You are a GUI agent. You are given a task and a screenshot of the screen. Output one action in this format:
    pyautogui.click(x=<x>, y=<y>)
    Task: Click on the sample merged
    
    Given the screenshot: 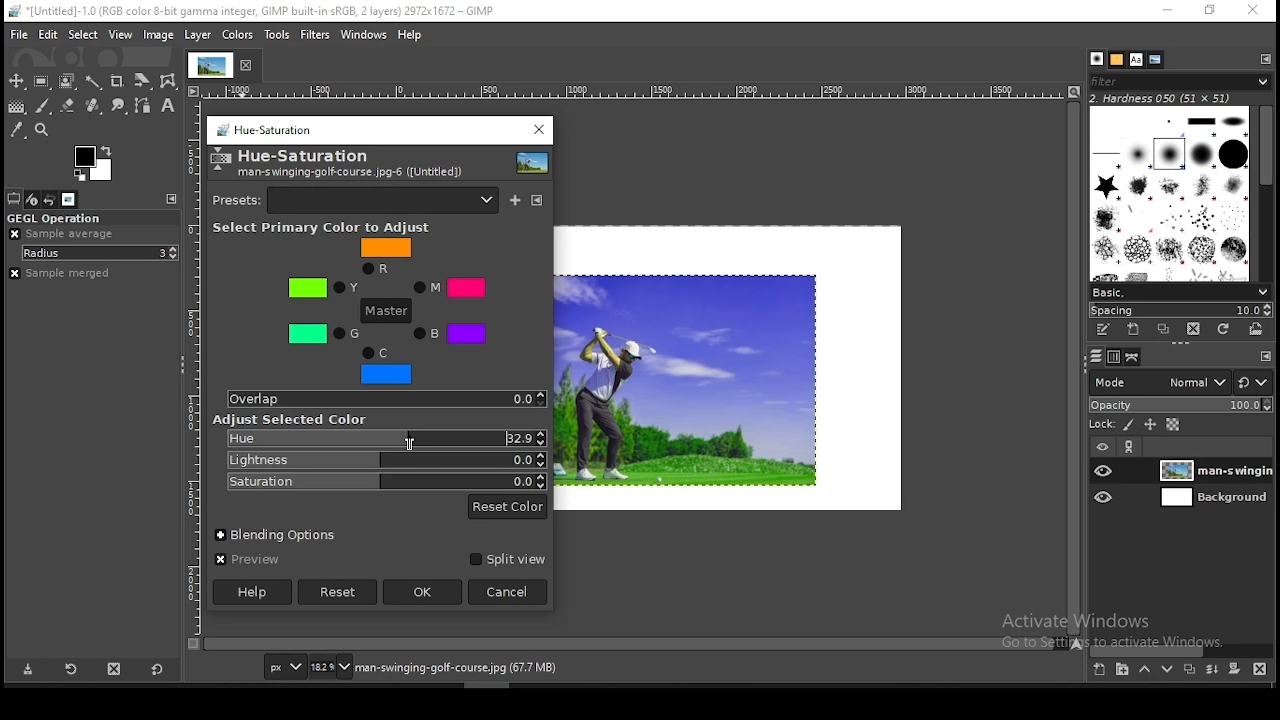 What is the action you would take?
    pyautogui.click(x=63, y=273)
    